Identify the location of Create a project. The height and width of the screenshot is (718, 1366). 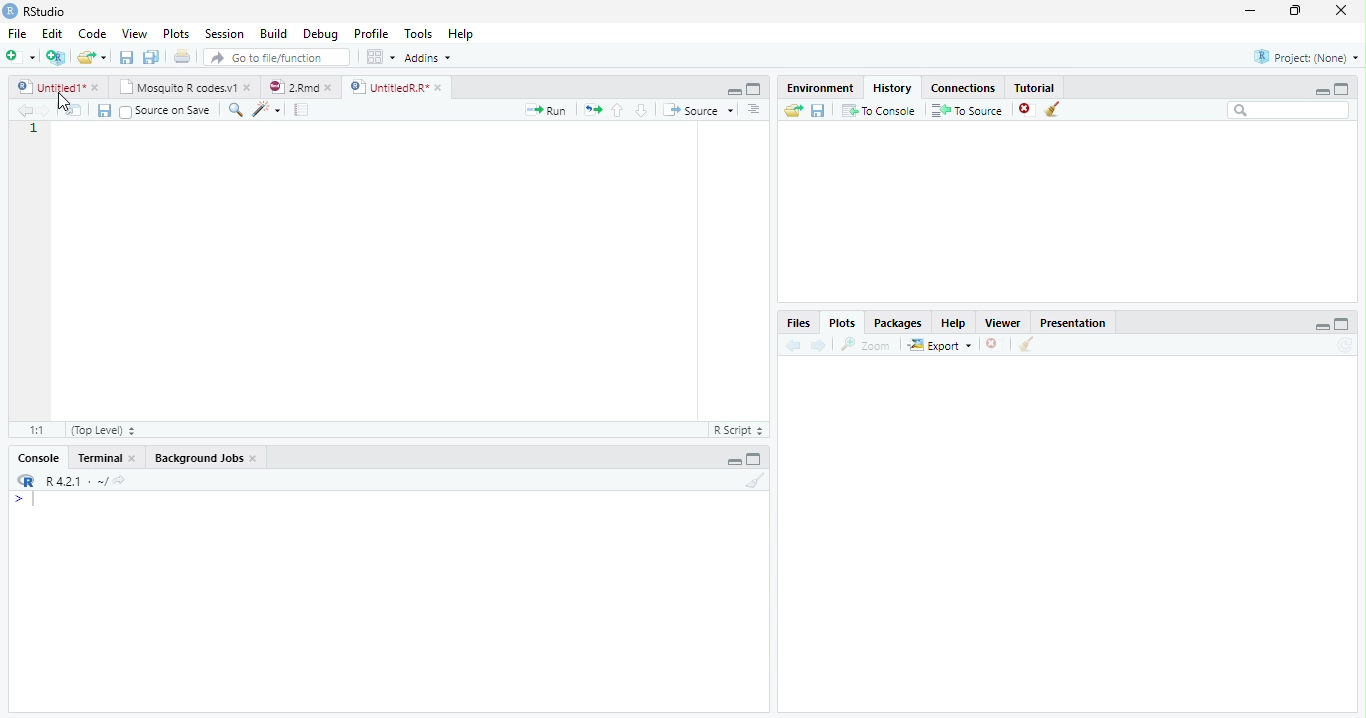
(55, 57).